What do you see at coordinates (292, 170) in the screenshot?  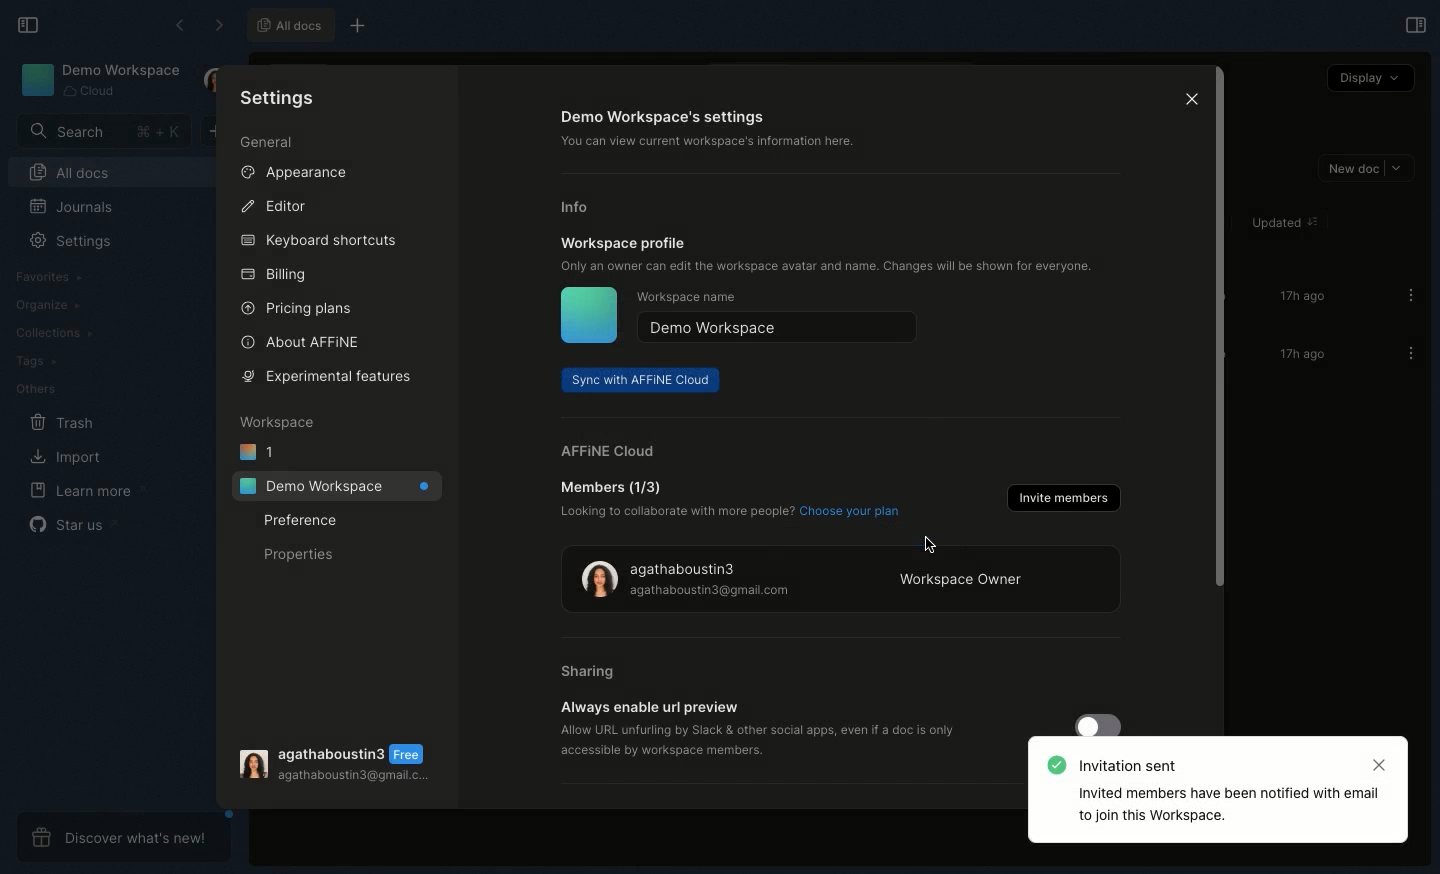 I see `Appearance` at bounding box center [292, 170].